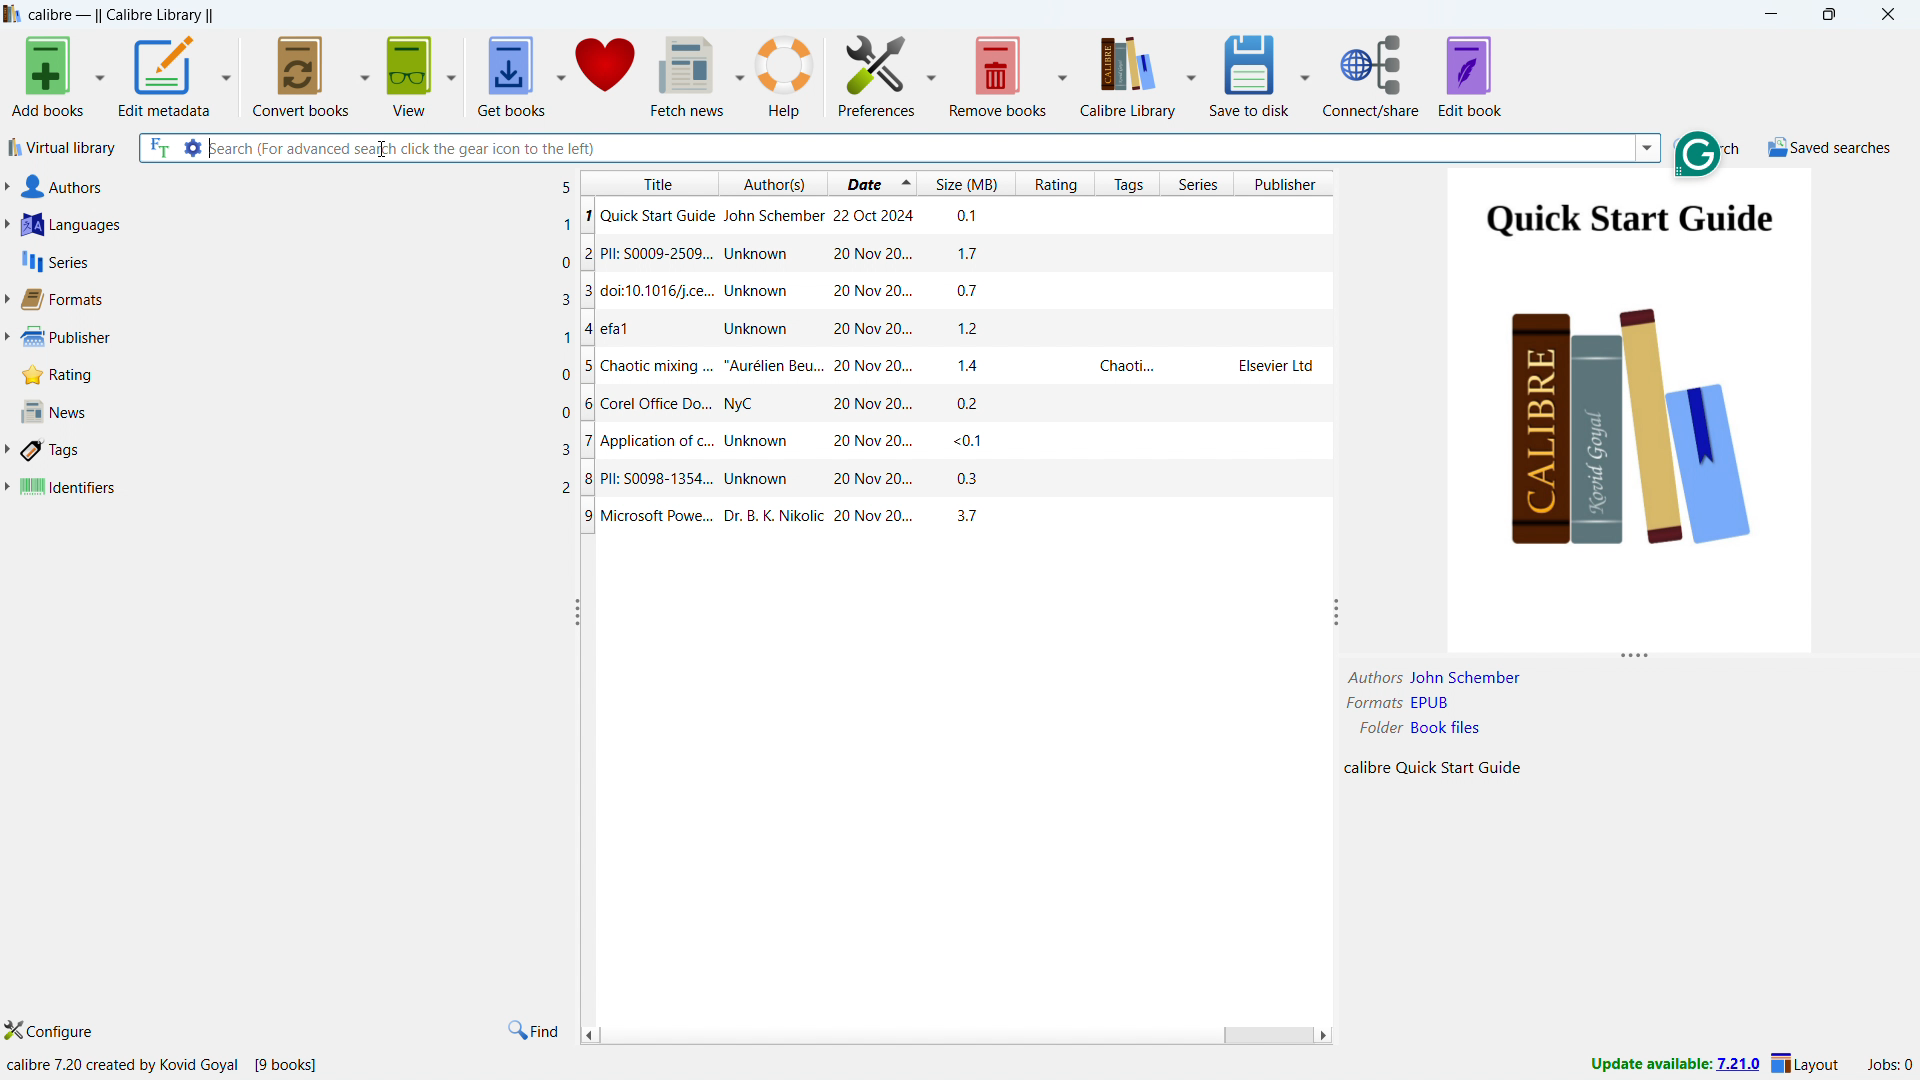 This screenshot has height=1080, width=1920. I want to click on authors, so click(296, 187).